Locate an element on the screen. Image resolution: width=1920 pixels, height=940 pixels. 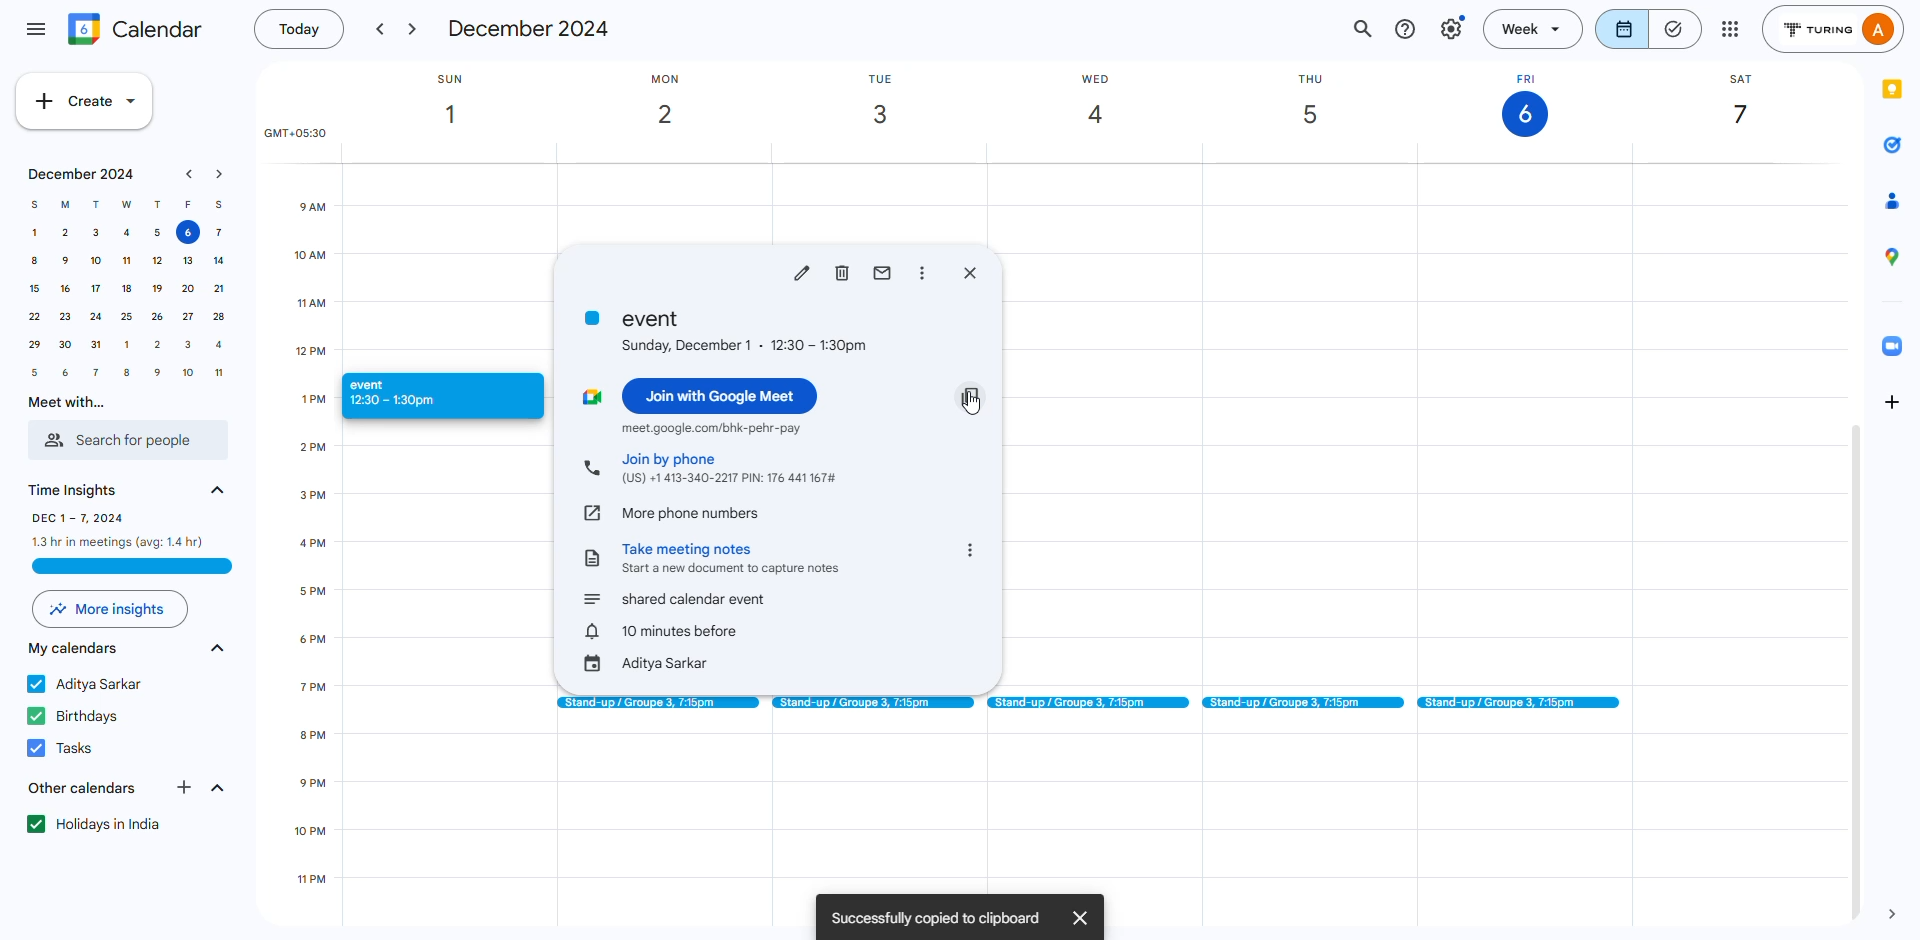
? is located at coordinates (1406, 30).